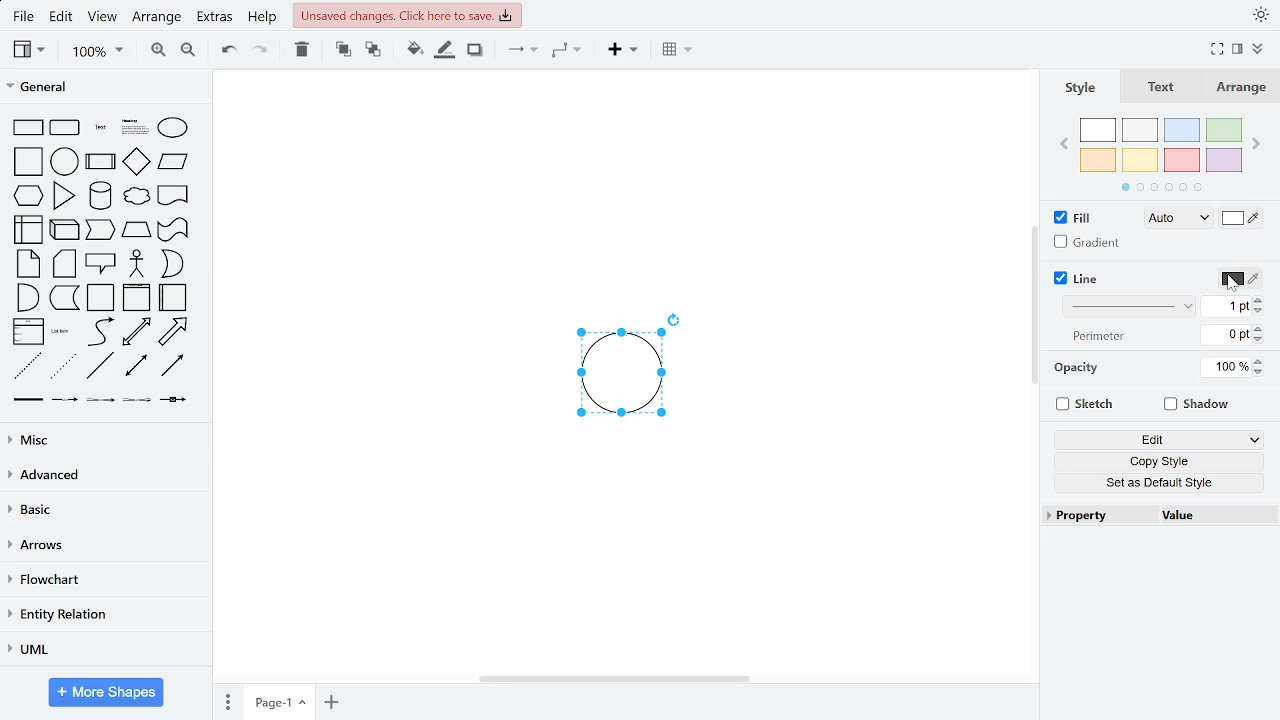  Describe the element at coordinates (1159, 462) in the screenshot. I see `copy style` at that location.